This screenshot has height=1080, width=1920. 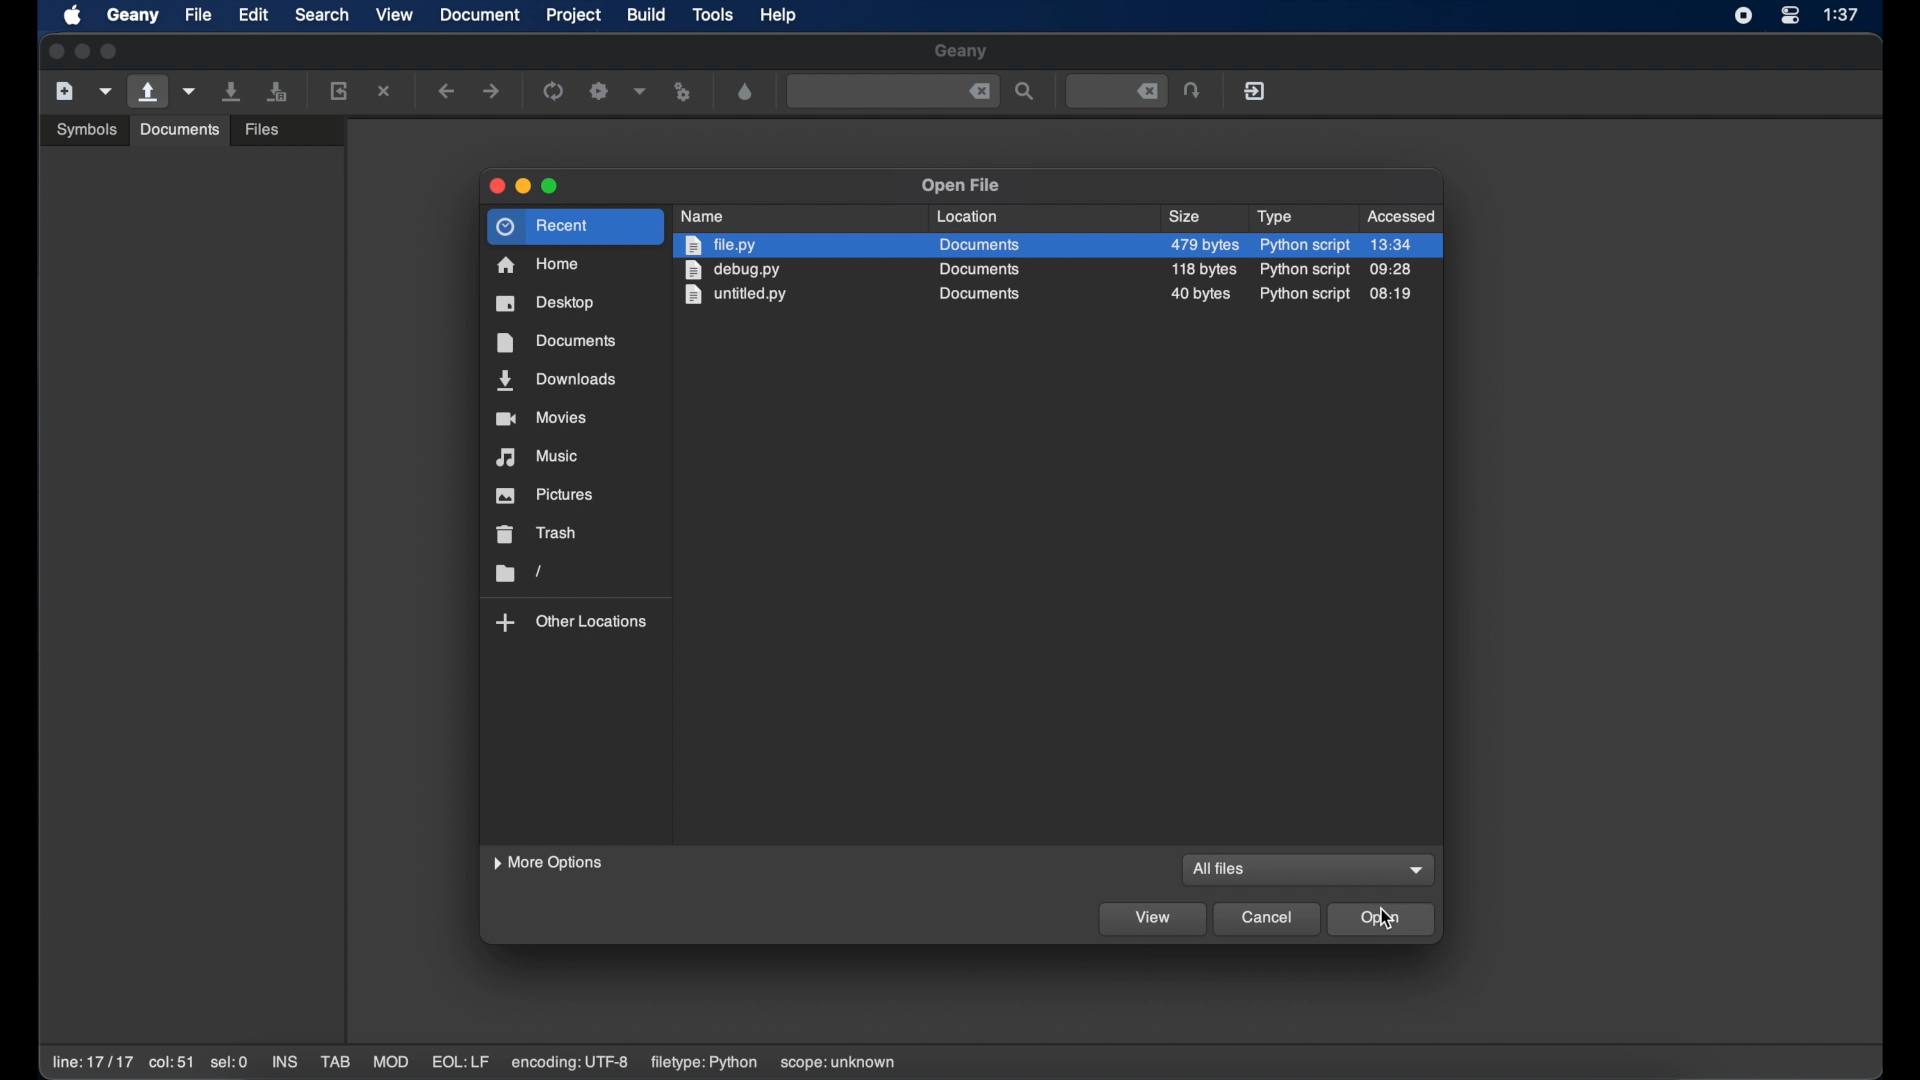 What do you see at coordinates (1194, 90) in the screenshot?
I see `jump to the entered line number` at bounding box center [1194, 90].